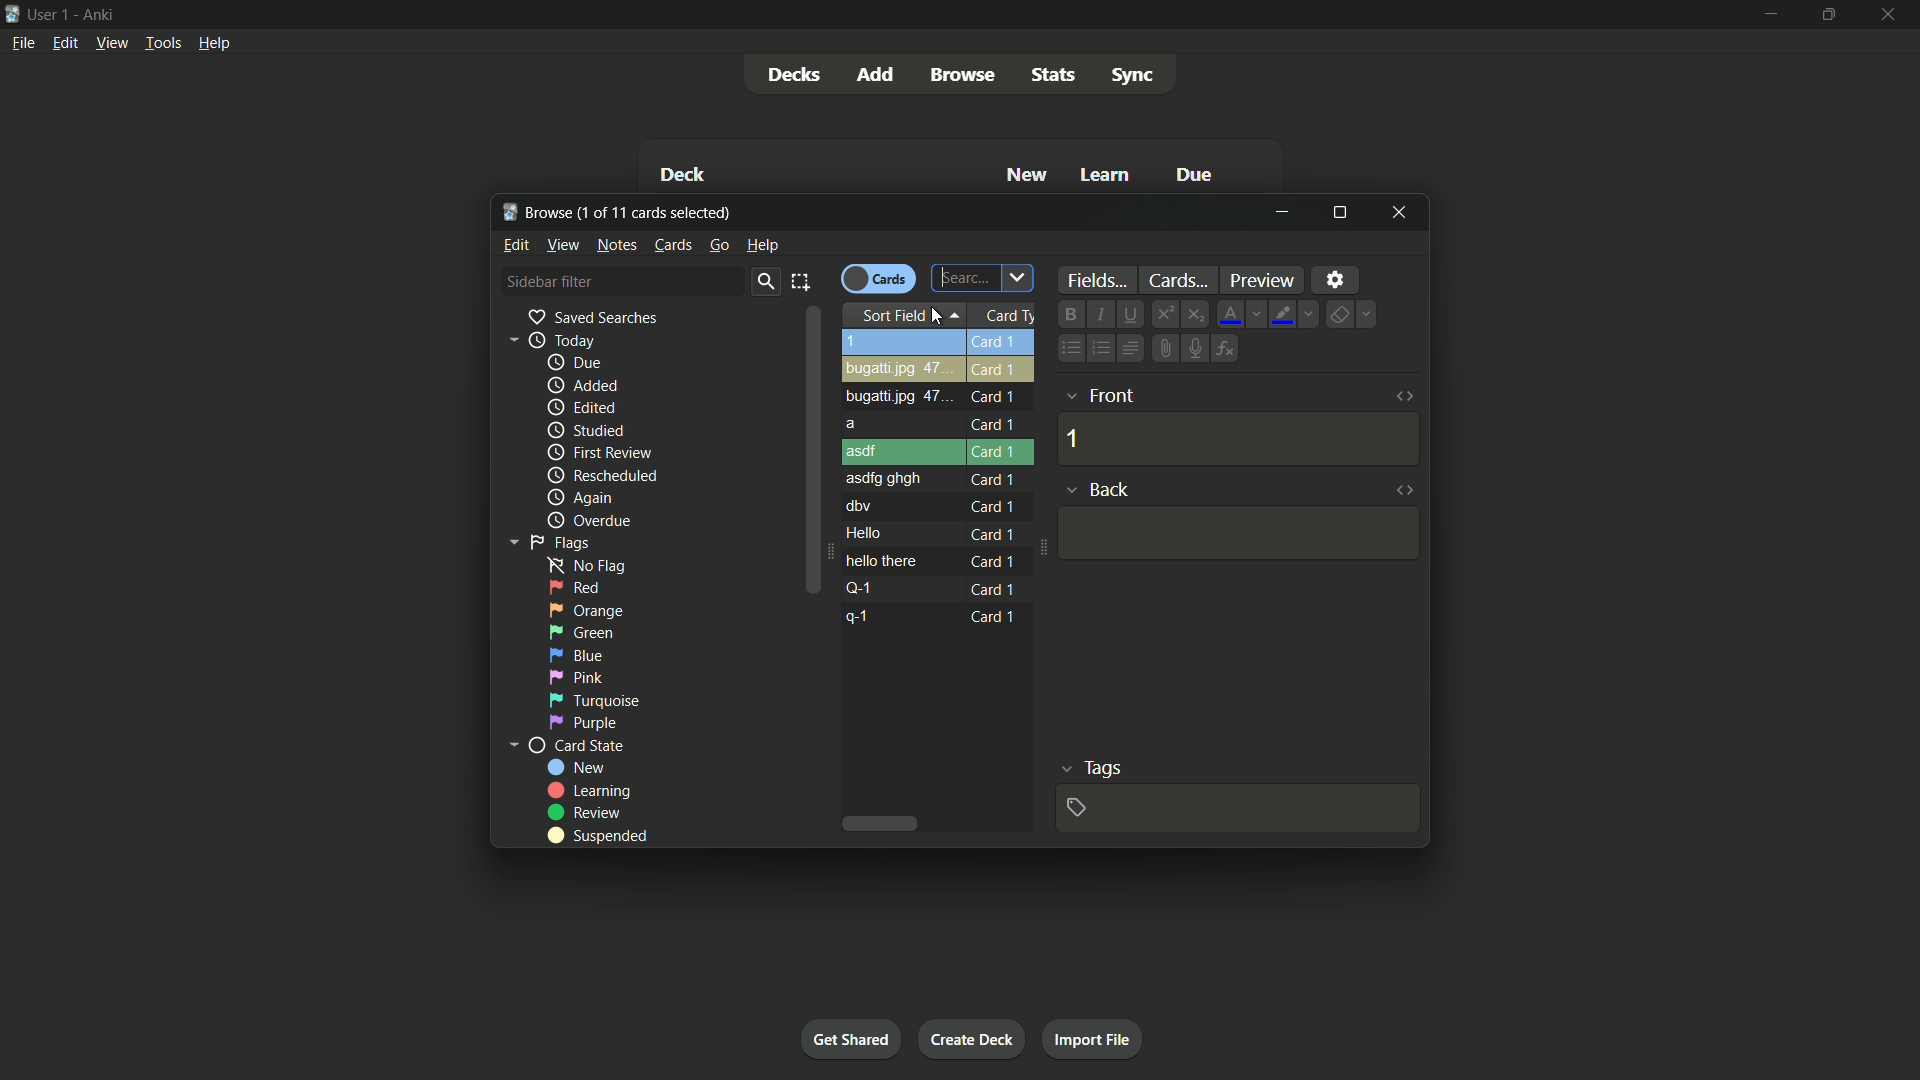 This screenshot has height=1080, width=1920. I want to click on browse, so click(621, 212).